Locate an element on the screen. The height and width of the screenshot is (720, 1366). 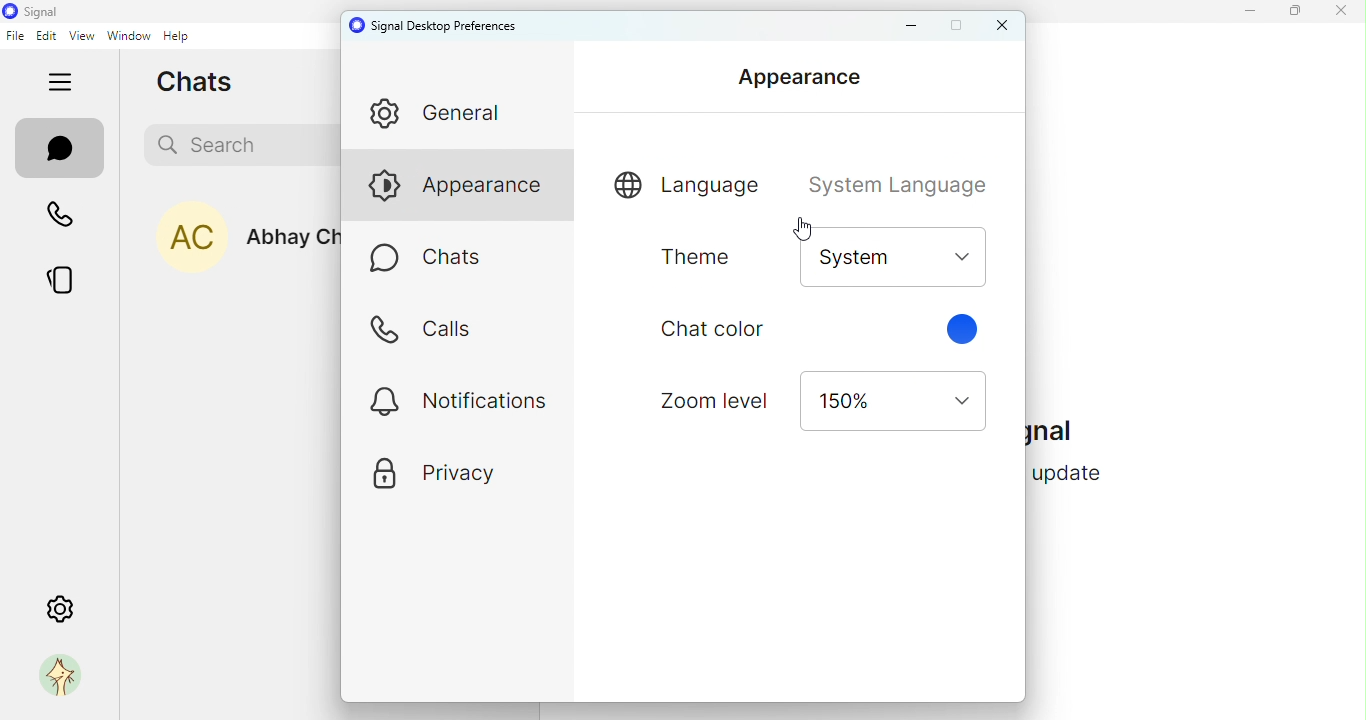
chats is located at coordinates (182, 77).